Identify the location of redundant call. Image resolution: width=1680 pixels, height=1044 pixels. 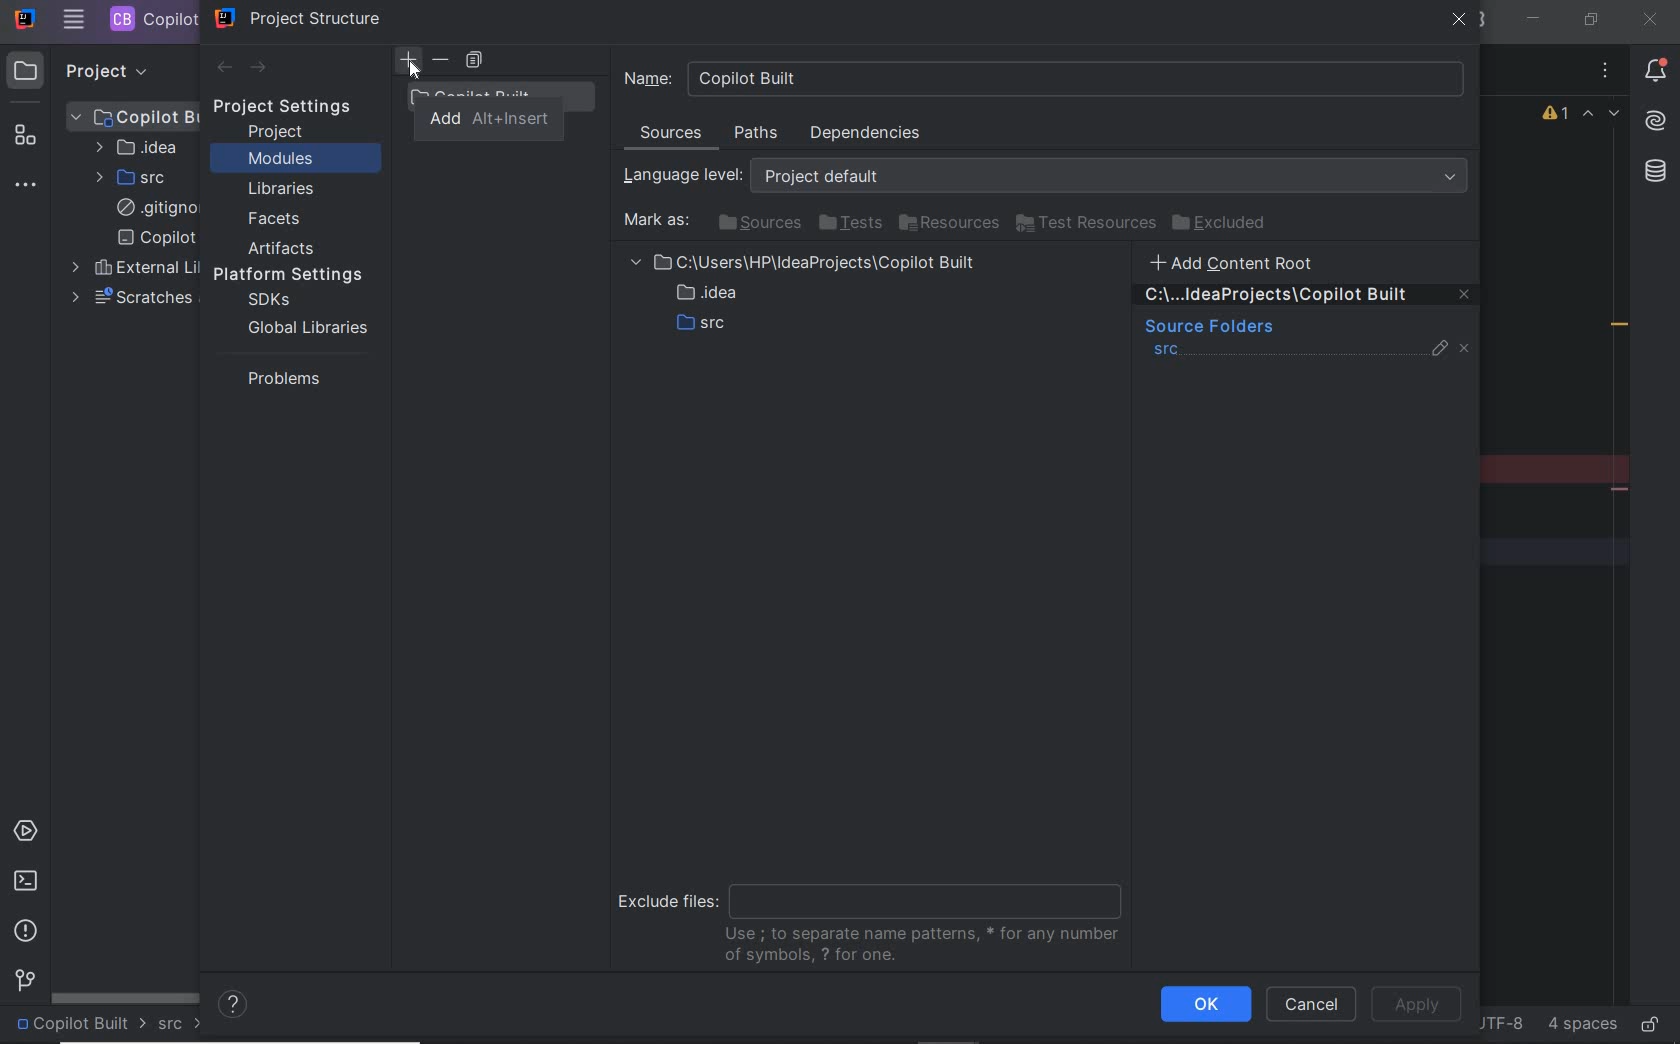
(1620, 327).